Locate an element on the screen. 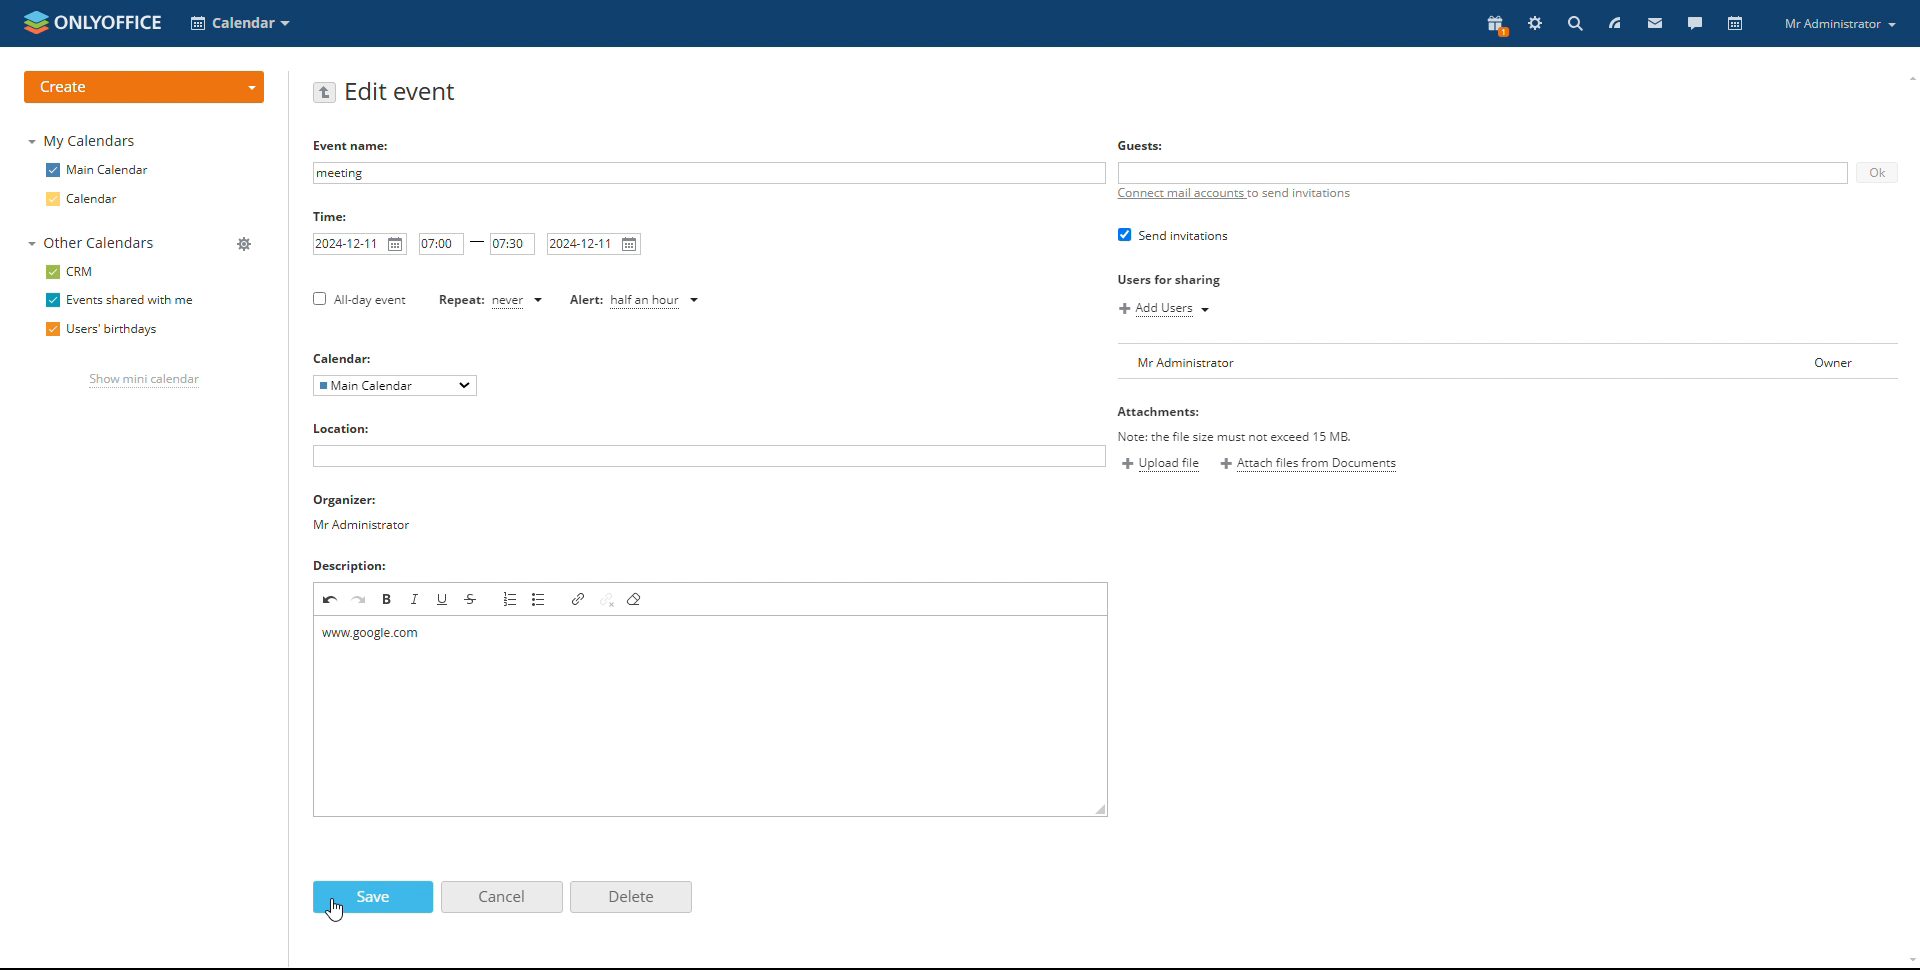 This screenshot has height=970, width=1920. start time is located at coordinates (442, 244).